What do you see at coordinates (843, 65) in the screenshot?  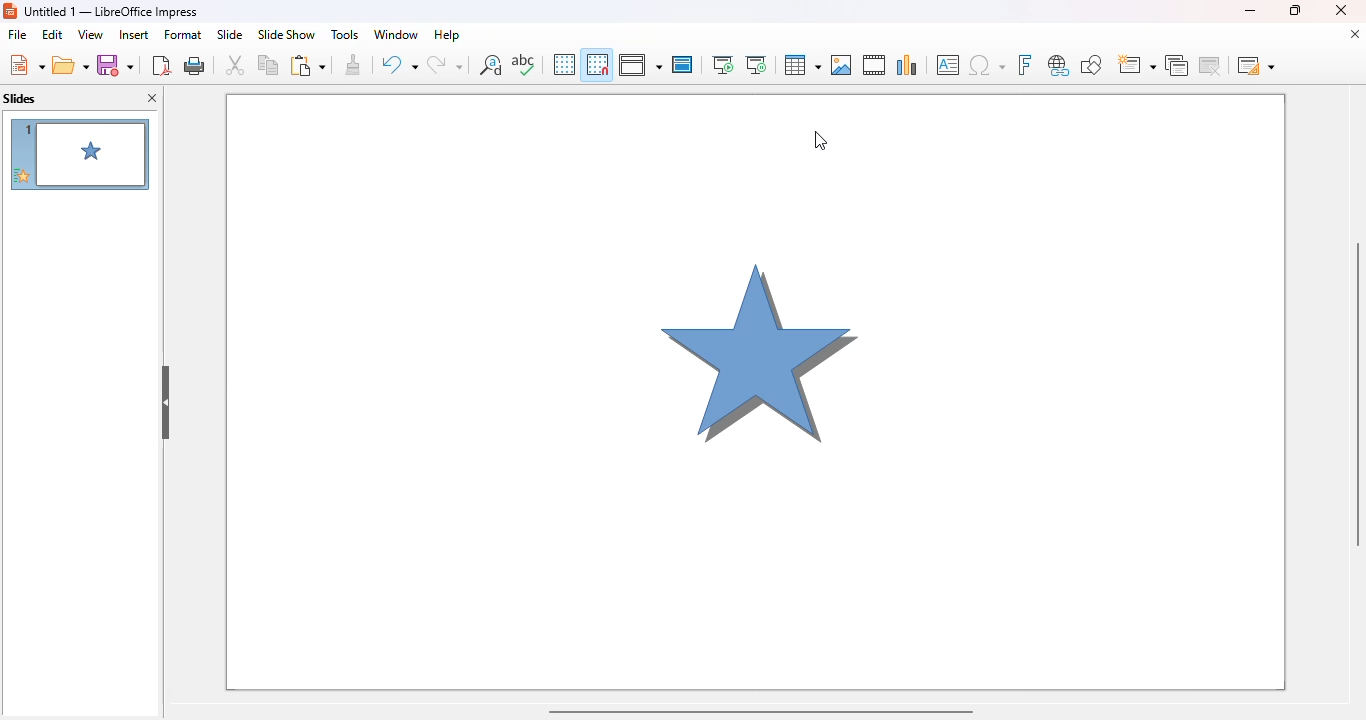 I see `insert image` at bounding box center [843, 65].